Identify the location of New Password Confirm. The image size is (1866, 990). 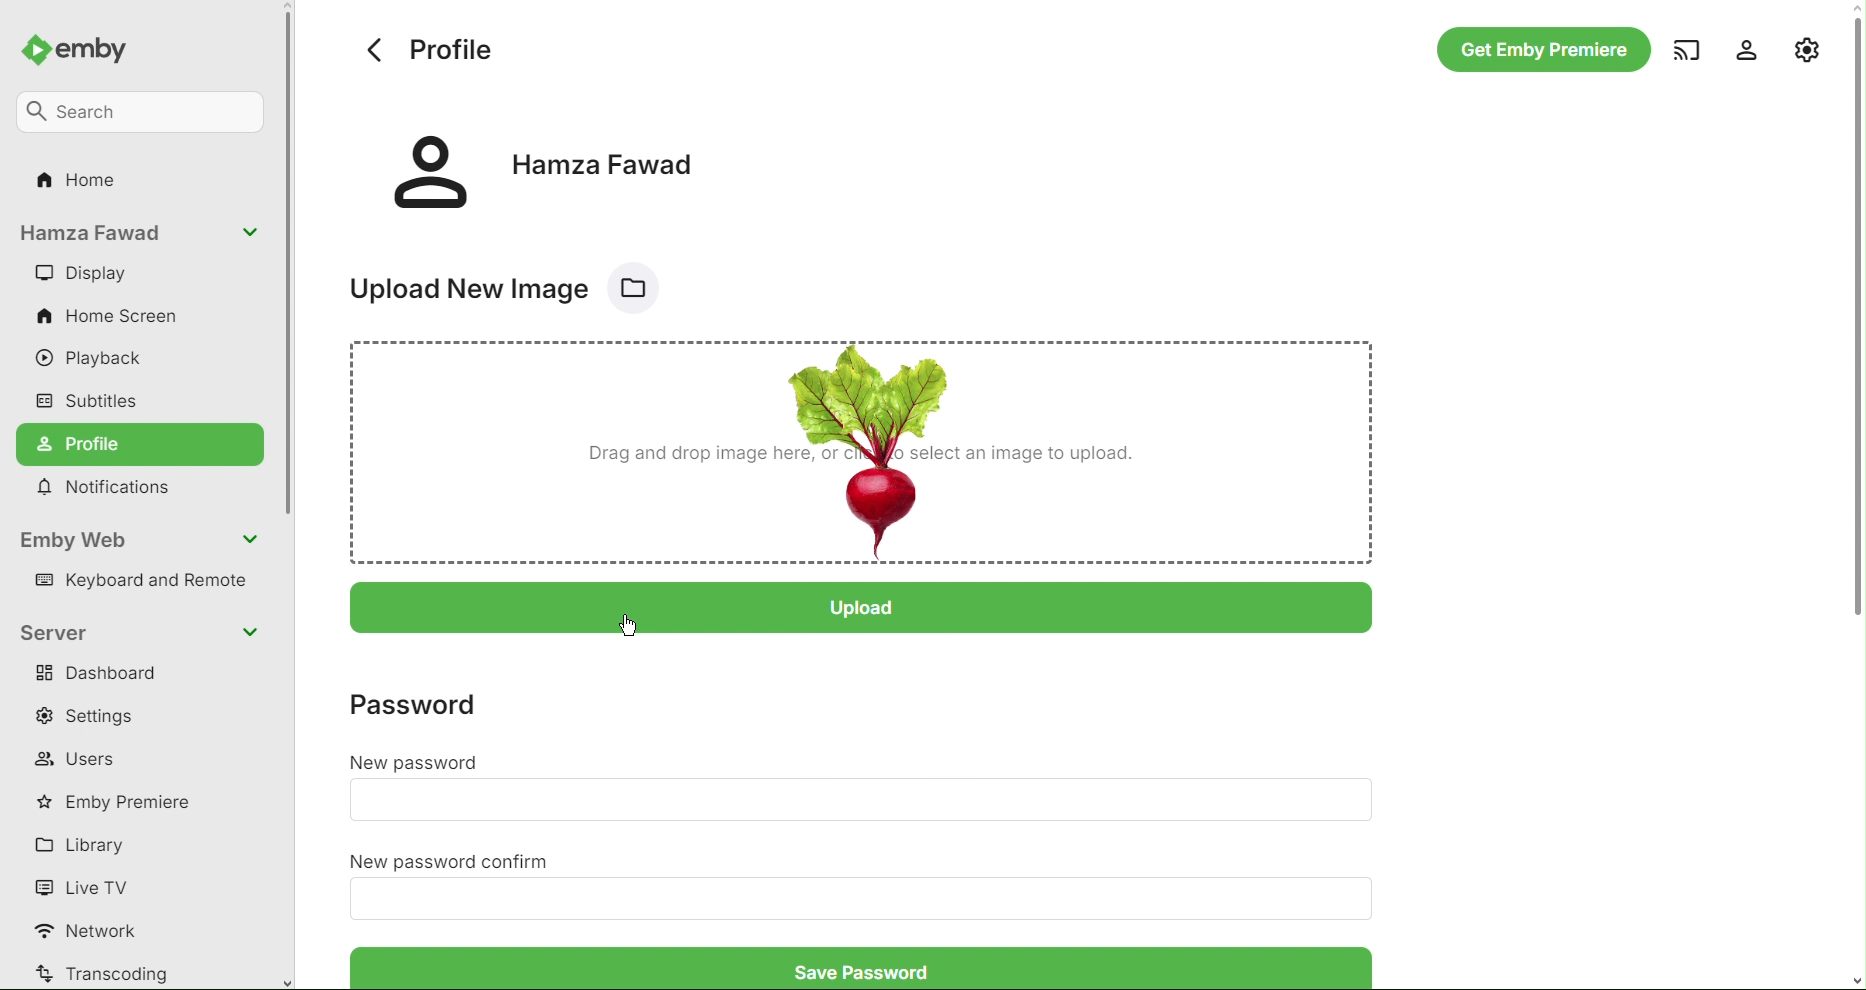
(876, 899).